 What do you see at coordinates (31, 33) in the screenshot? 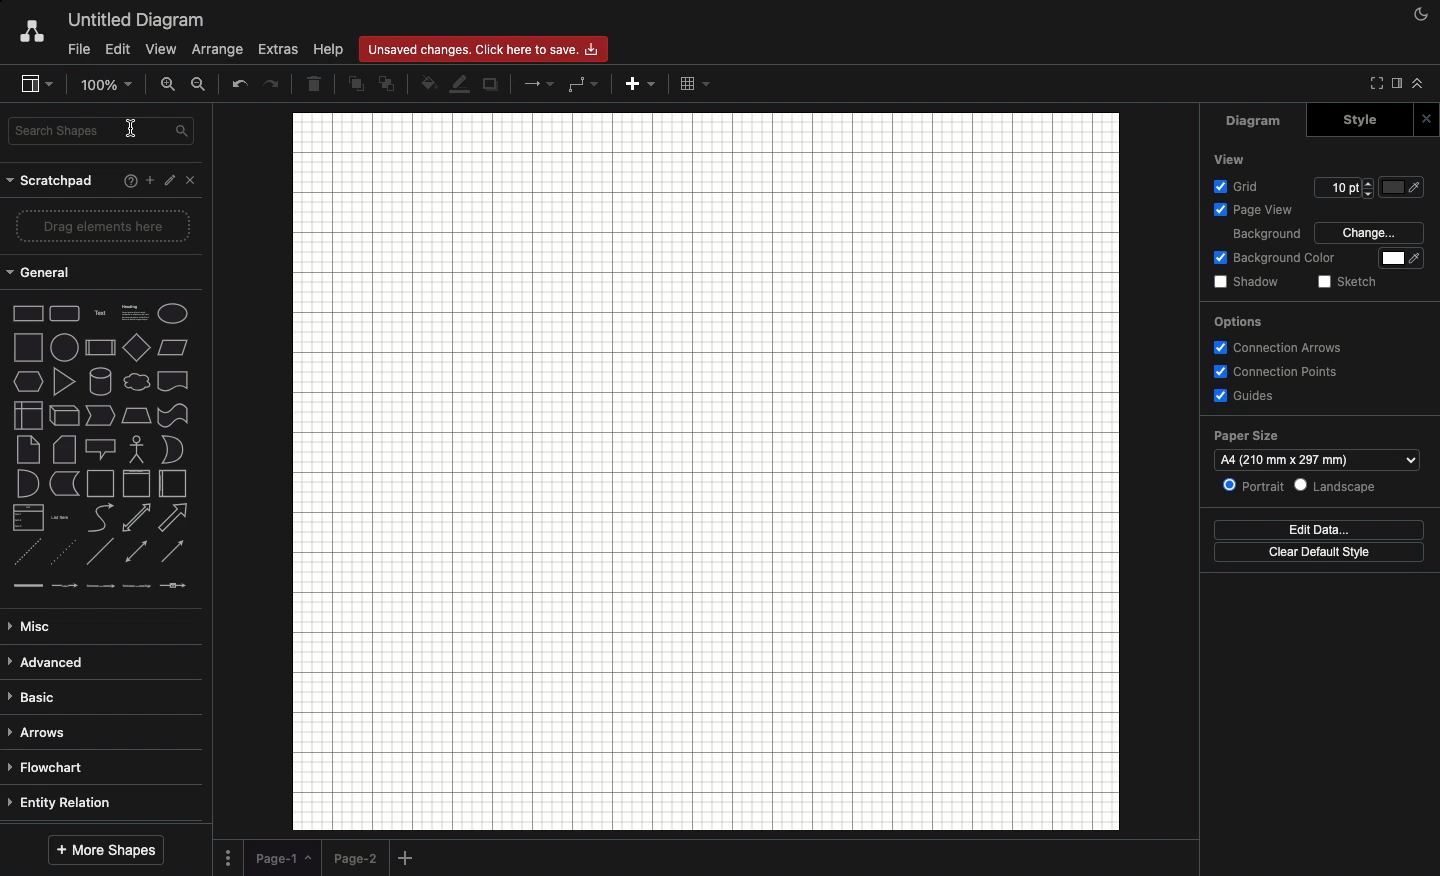
I see `Draw.io` at bounding box center [31, 33].